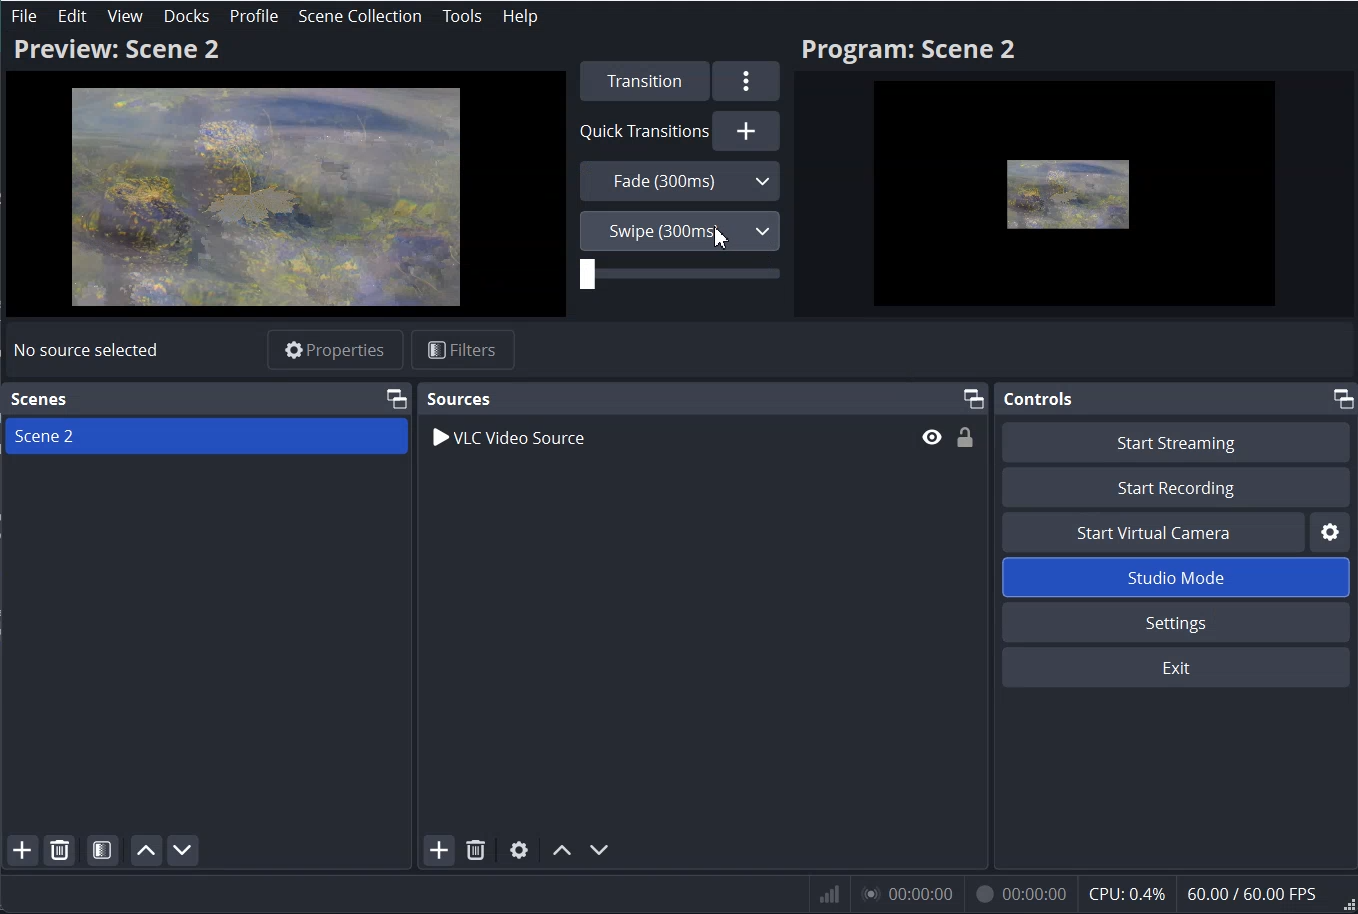 The image size is (1358, 914). Describe the element at coordinates (359, 16) in the screenshot. I see `Scene Collection` at that location.